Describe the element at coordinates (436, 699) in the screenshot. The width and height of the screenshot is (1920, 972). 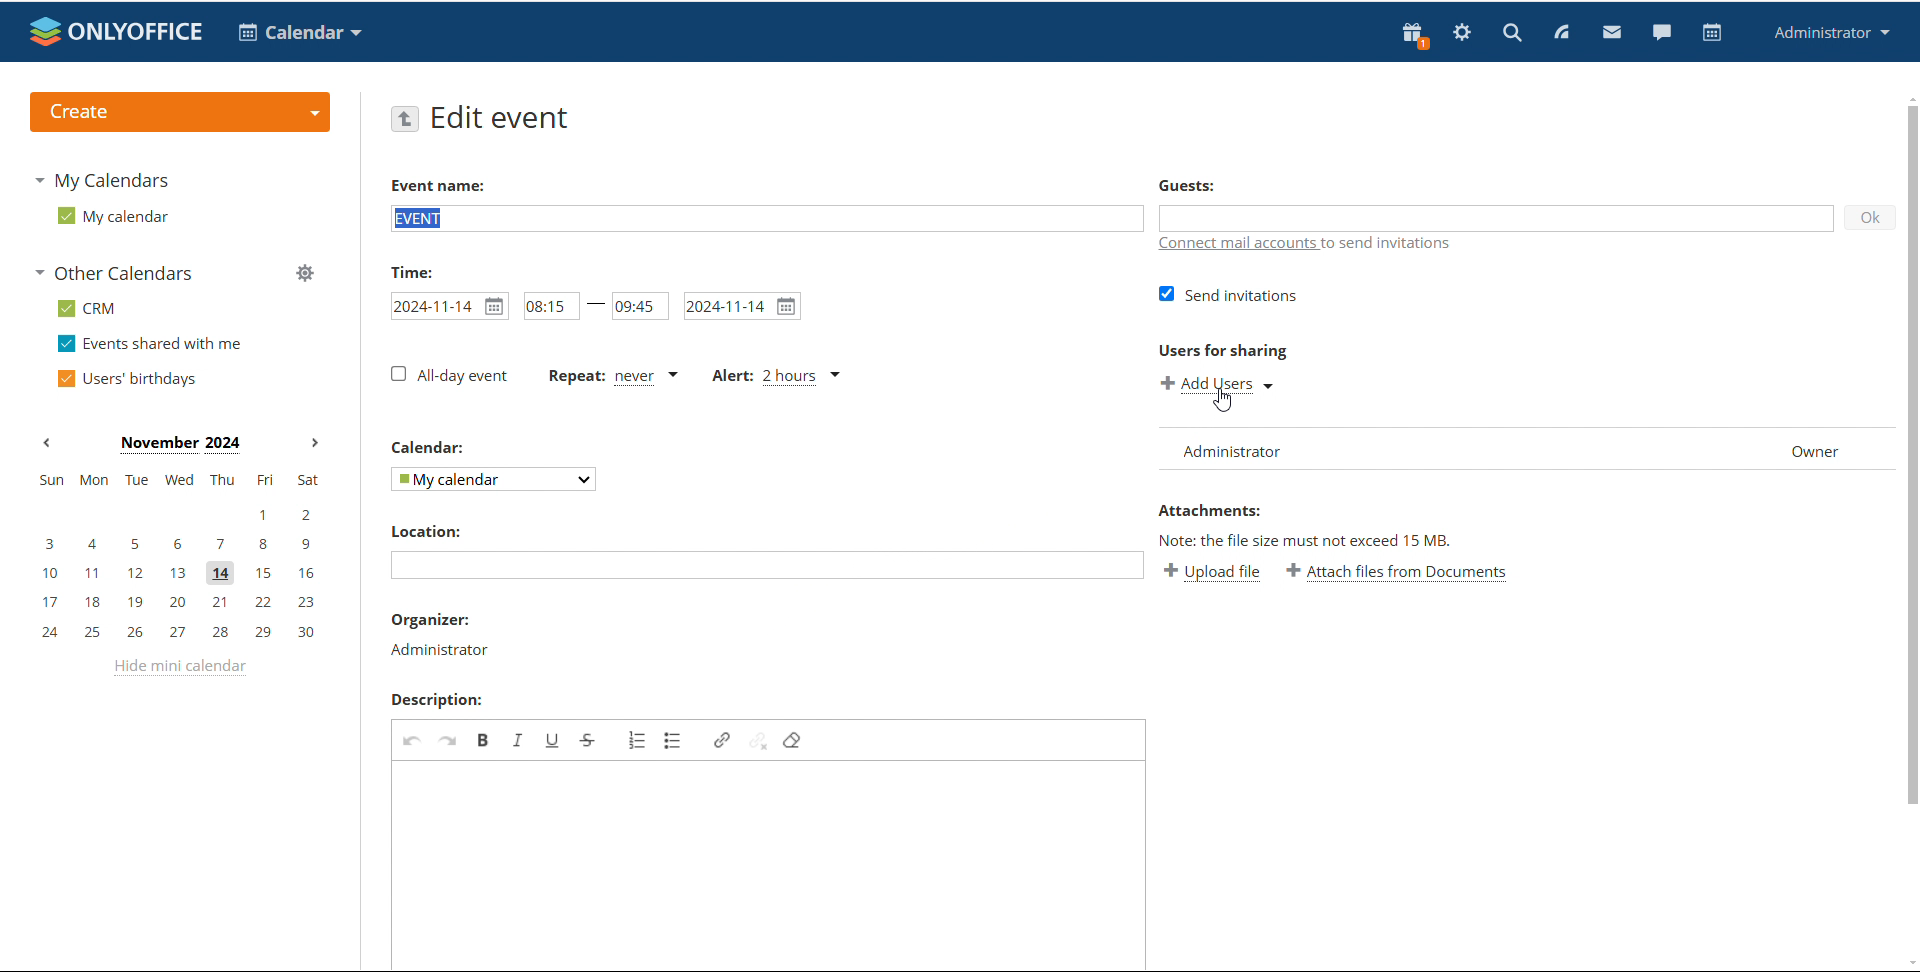
I see `Description` at that location.